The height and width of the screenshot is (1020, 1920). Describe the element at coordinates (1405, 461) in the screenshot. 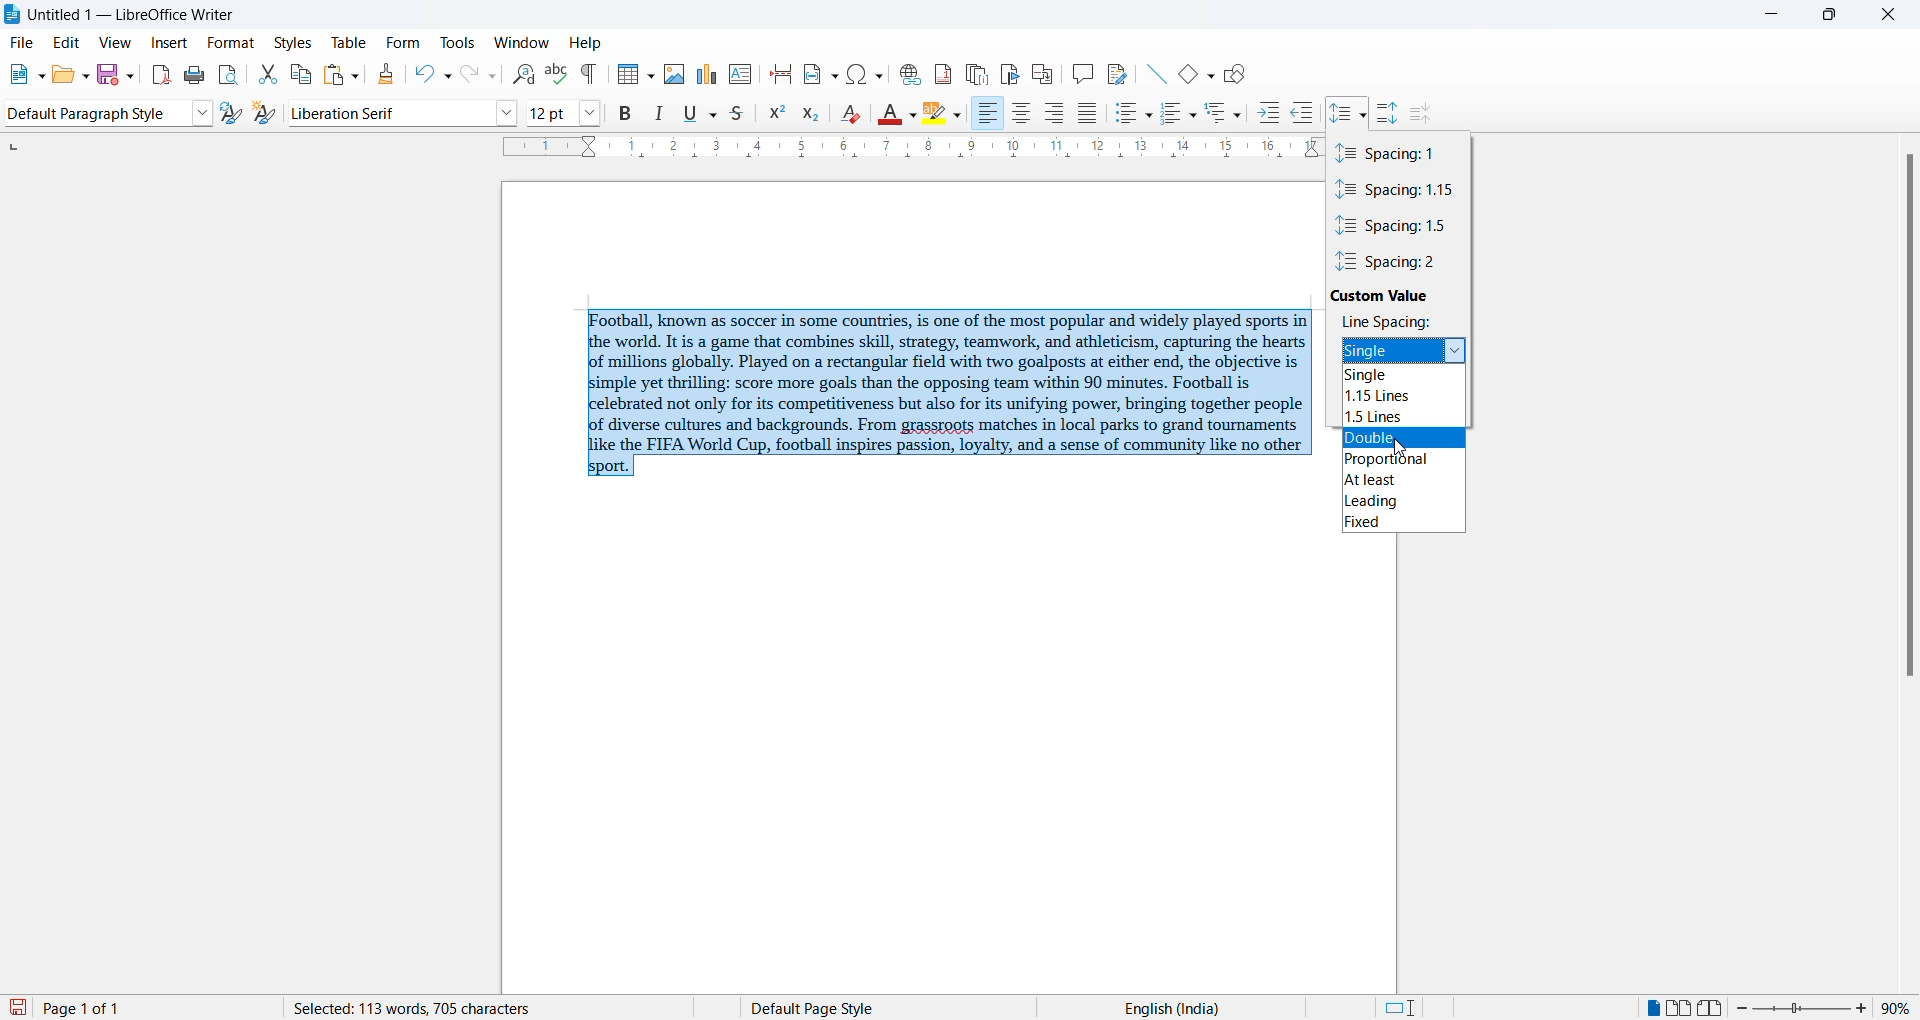

I see `proportional` at that location.